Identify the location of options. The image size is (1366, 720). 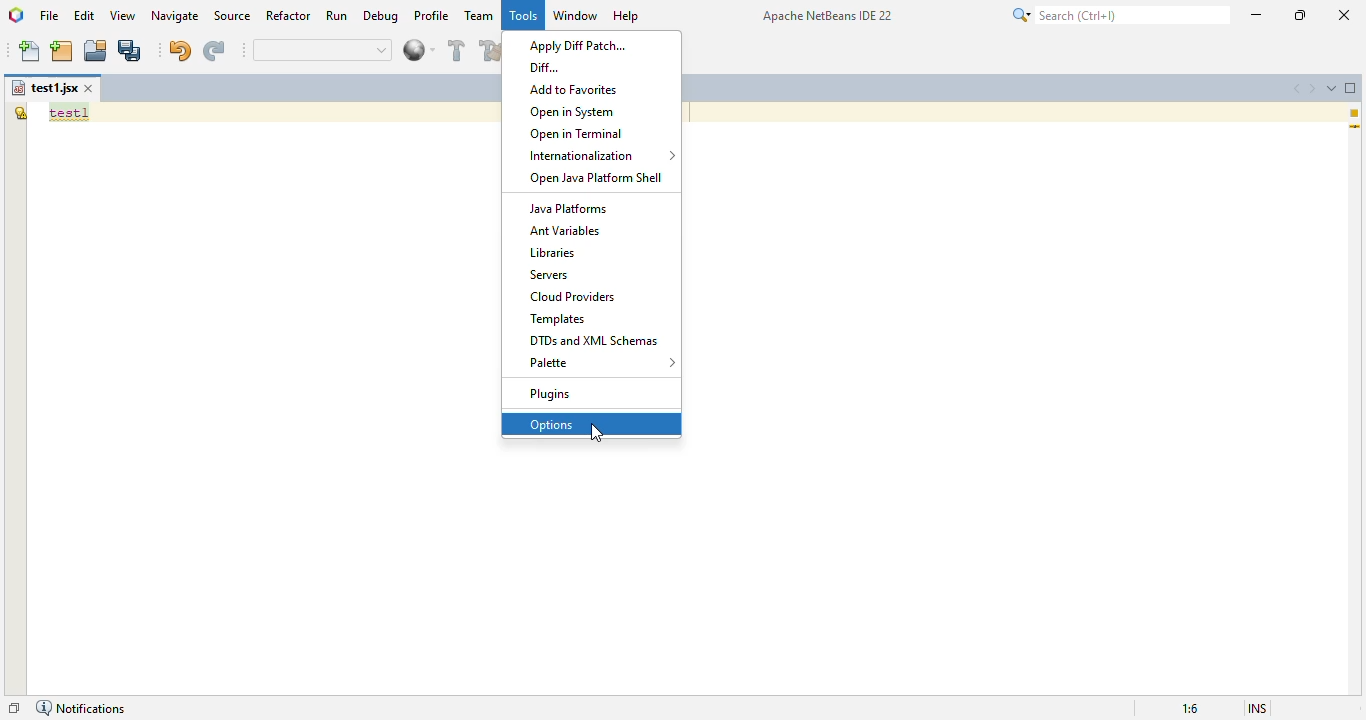
(552, 425).